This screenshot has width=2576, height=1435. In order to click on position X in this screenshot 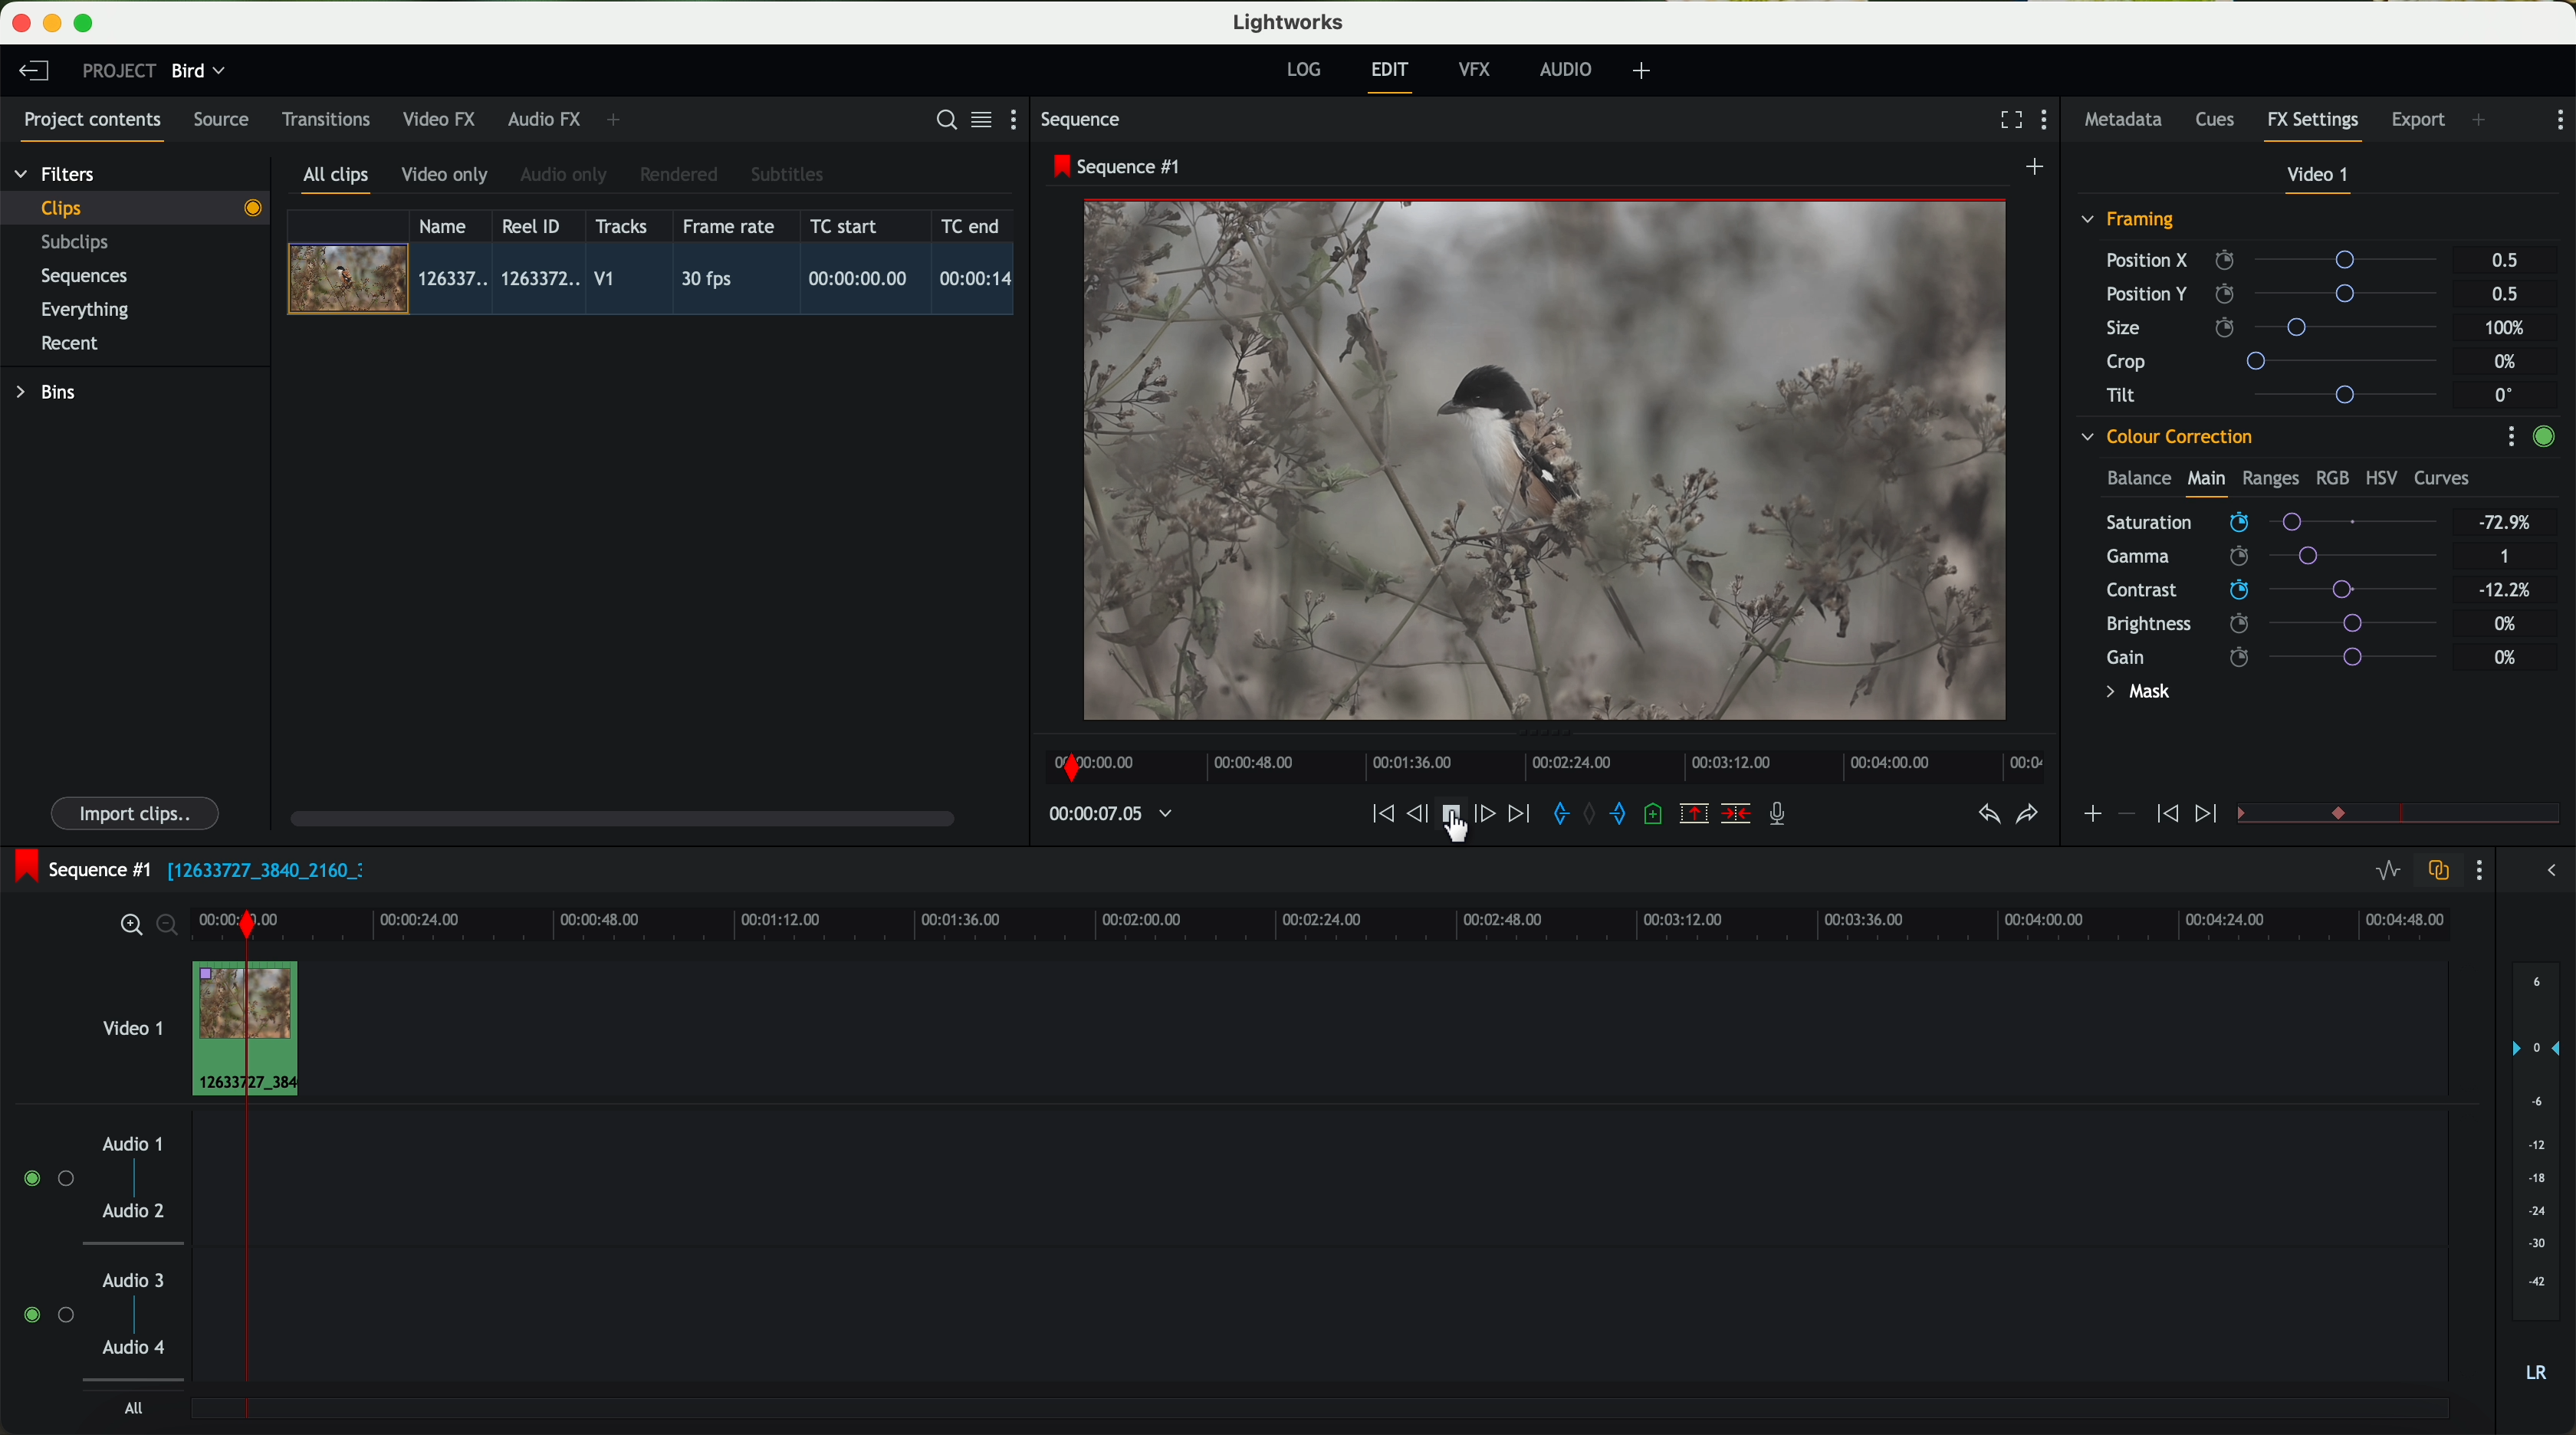, I will do `click(2279, 260)`.